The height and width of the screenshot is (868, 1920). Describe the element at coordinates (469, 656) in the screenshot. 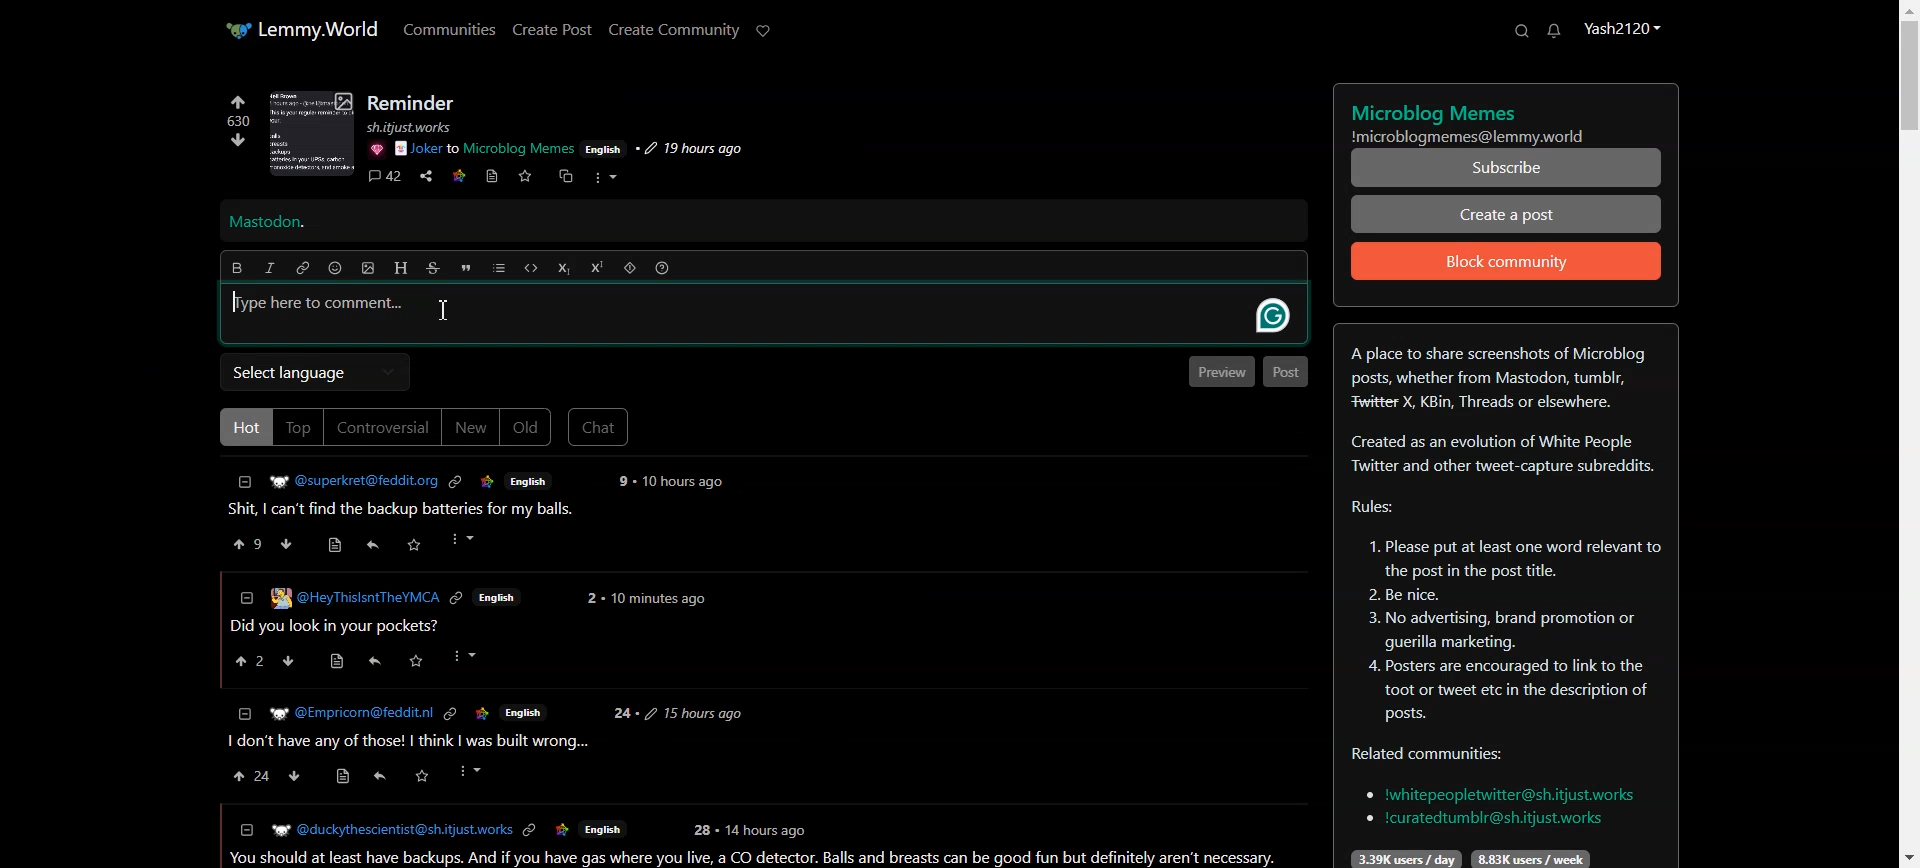

I see `` at that location.